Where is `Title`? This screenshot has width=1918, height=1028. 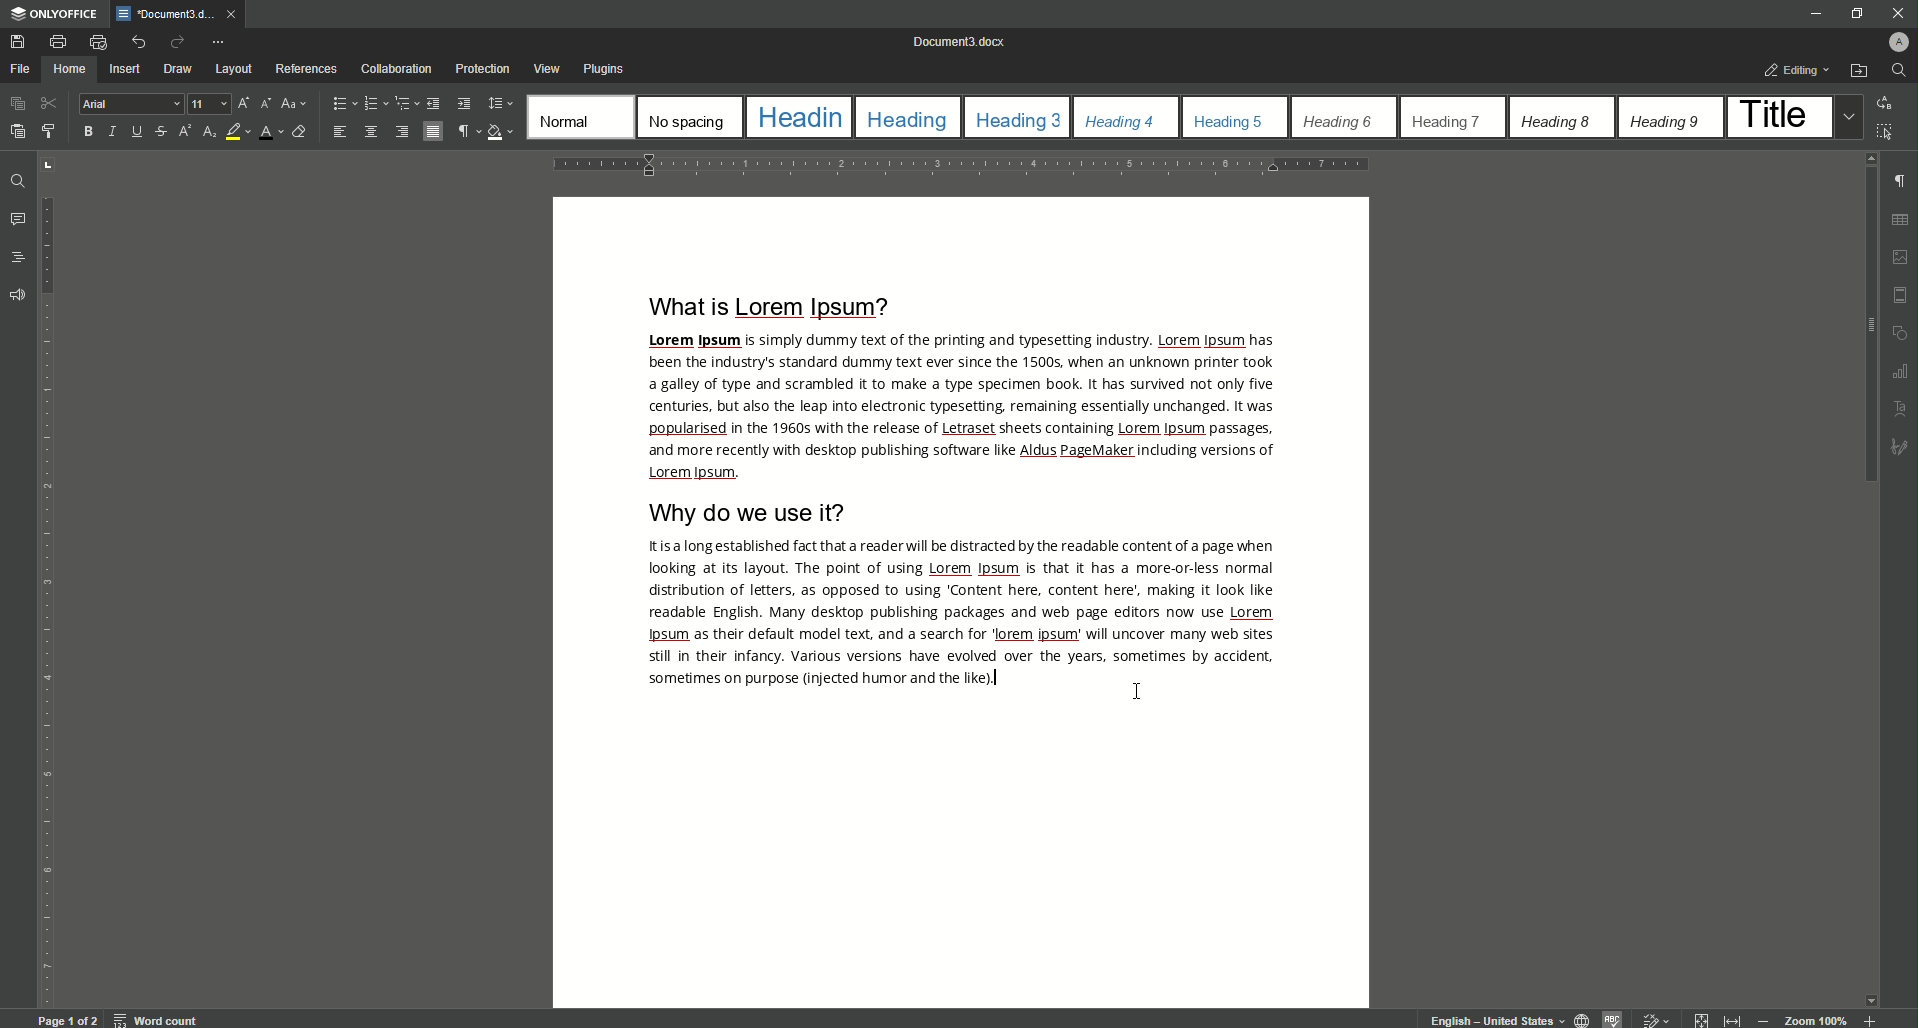 Title is located at coordinates (1773, 113).